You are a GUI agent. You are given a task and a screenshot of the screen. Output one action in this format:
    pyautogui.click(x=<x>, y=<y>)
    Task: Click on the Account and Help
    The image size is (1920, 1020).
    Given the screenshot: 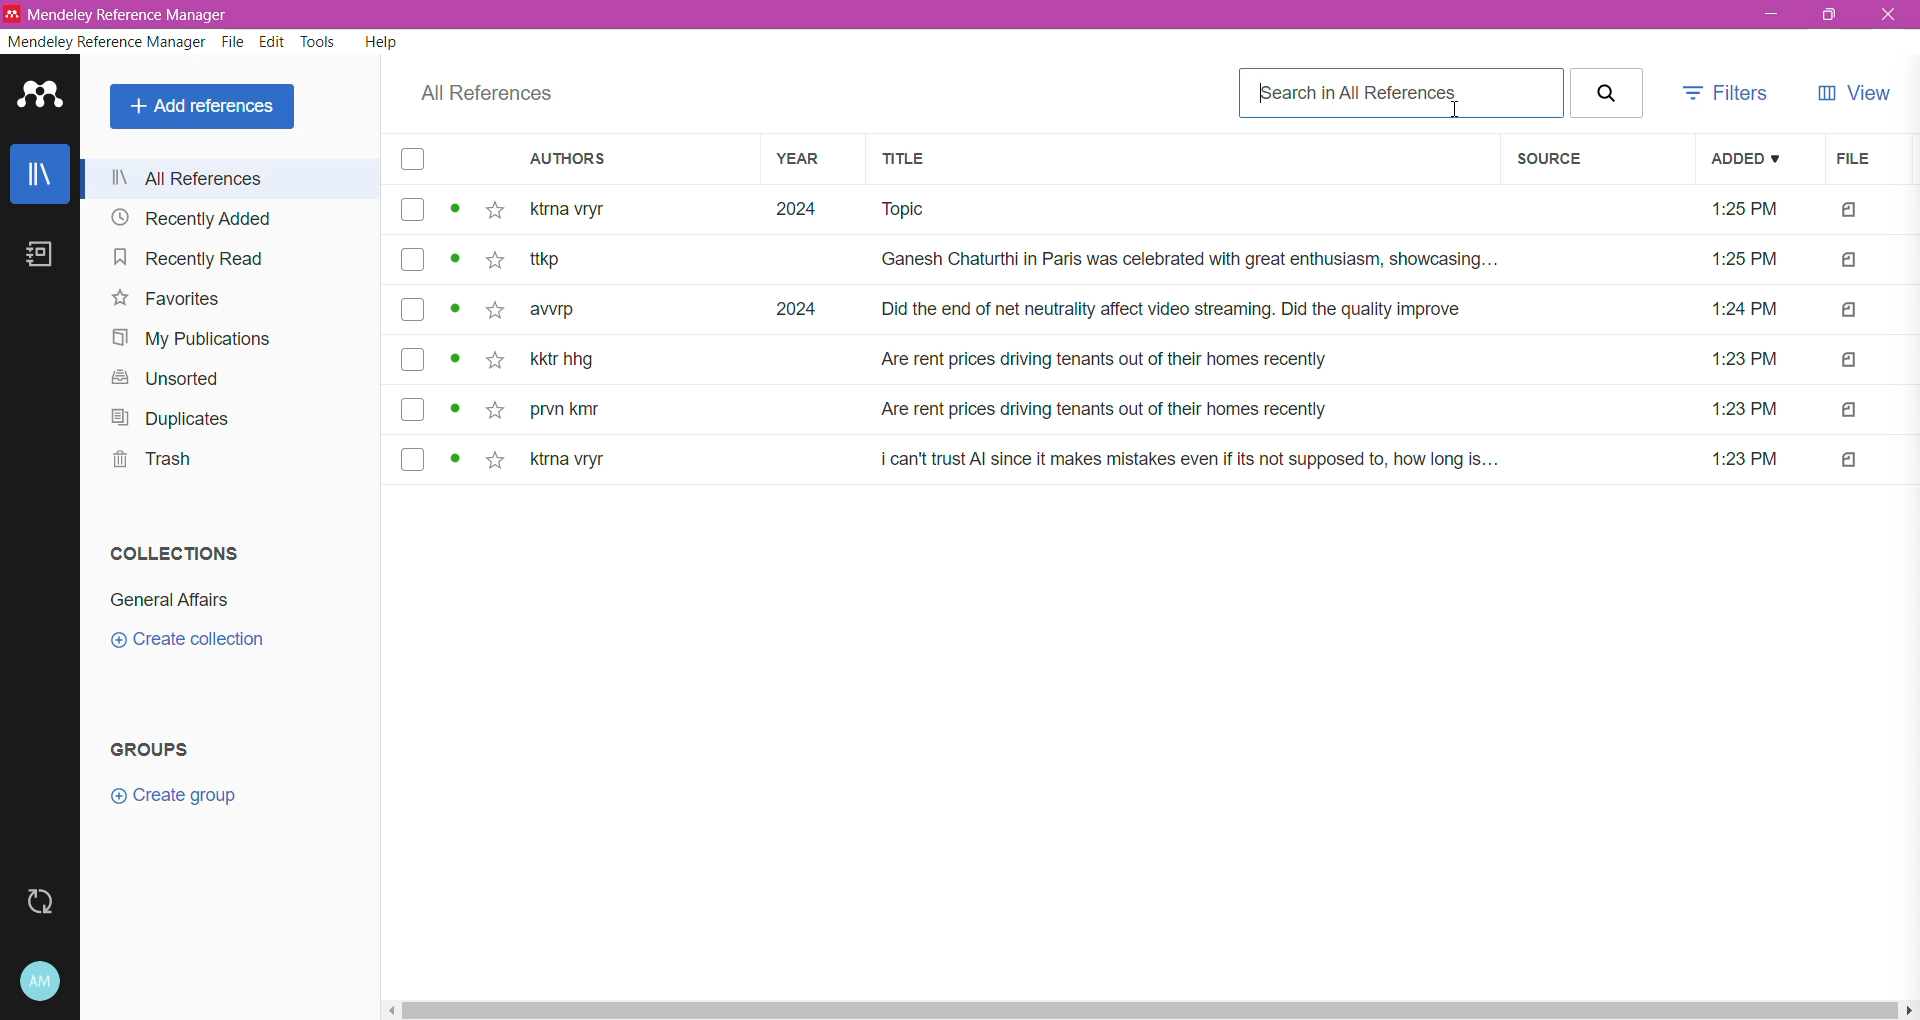 What is the action you would take?
    pyautogui.click(x=41, y=982)
    